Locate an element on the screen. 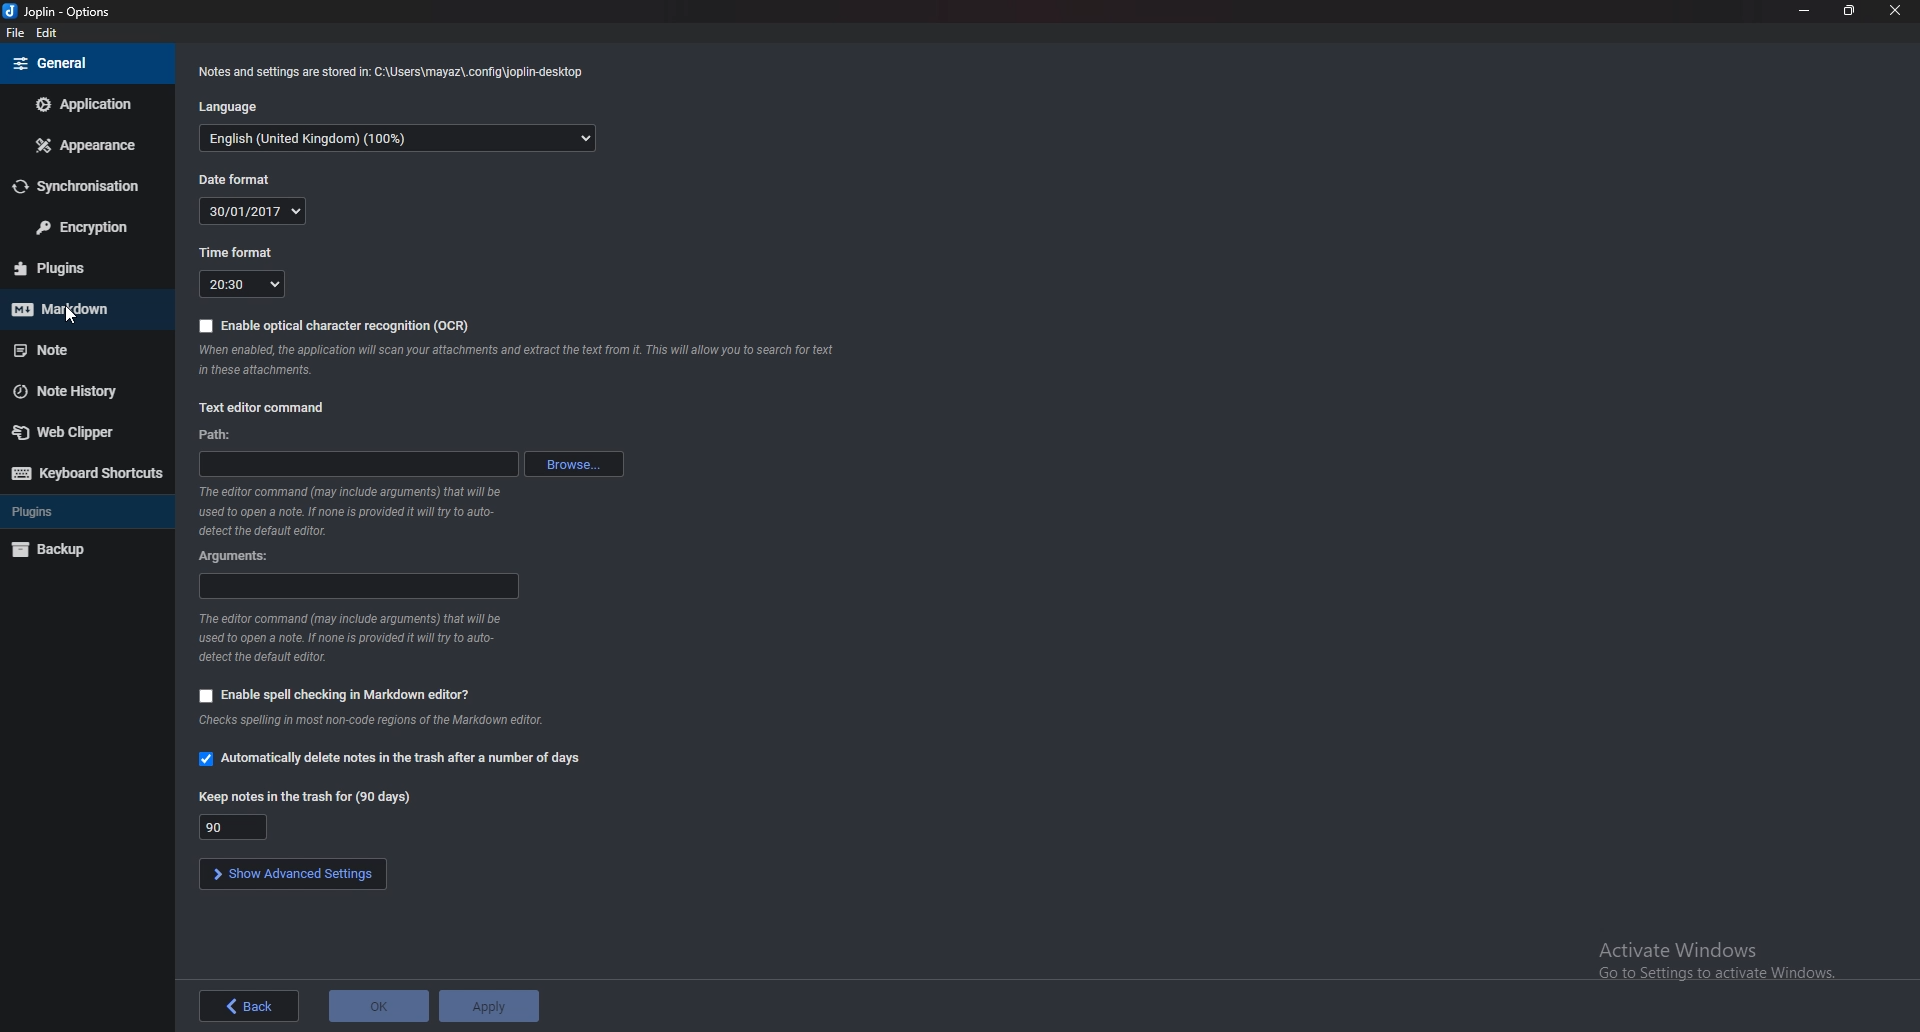 This screenshot has width=1920, height=1032. Arguments is located at coordinates (359, 585).